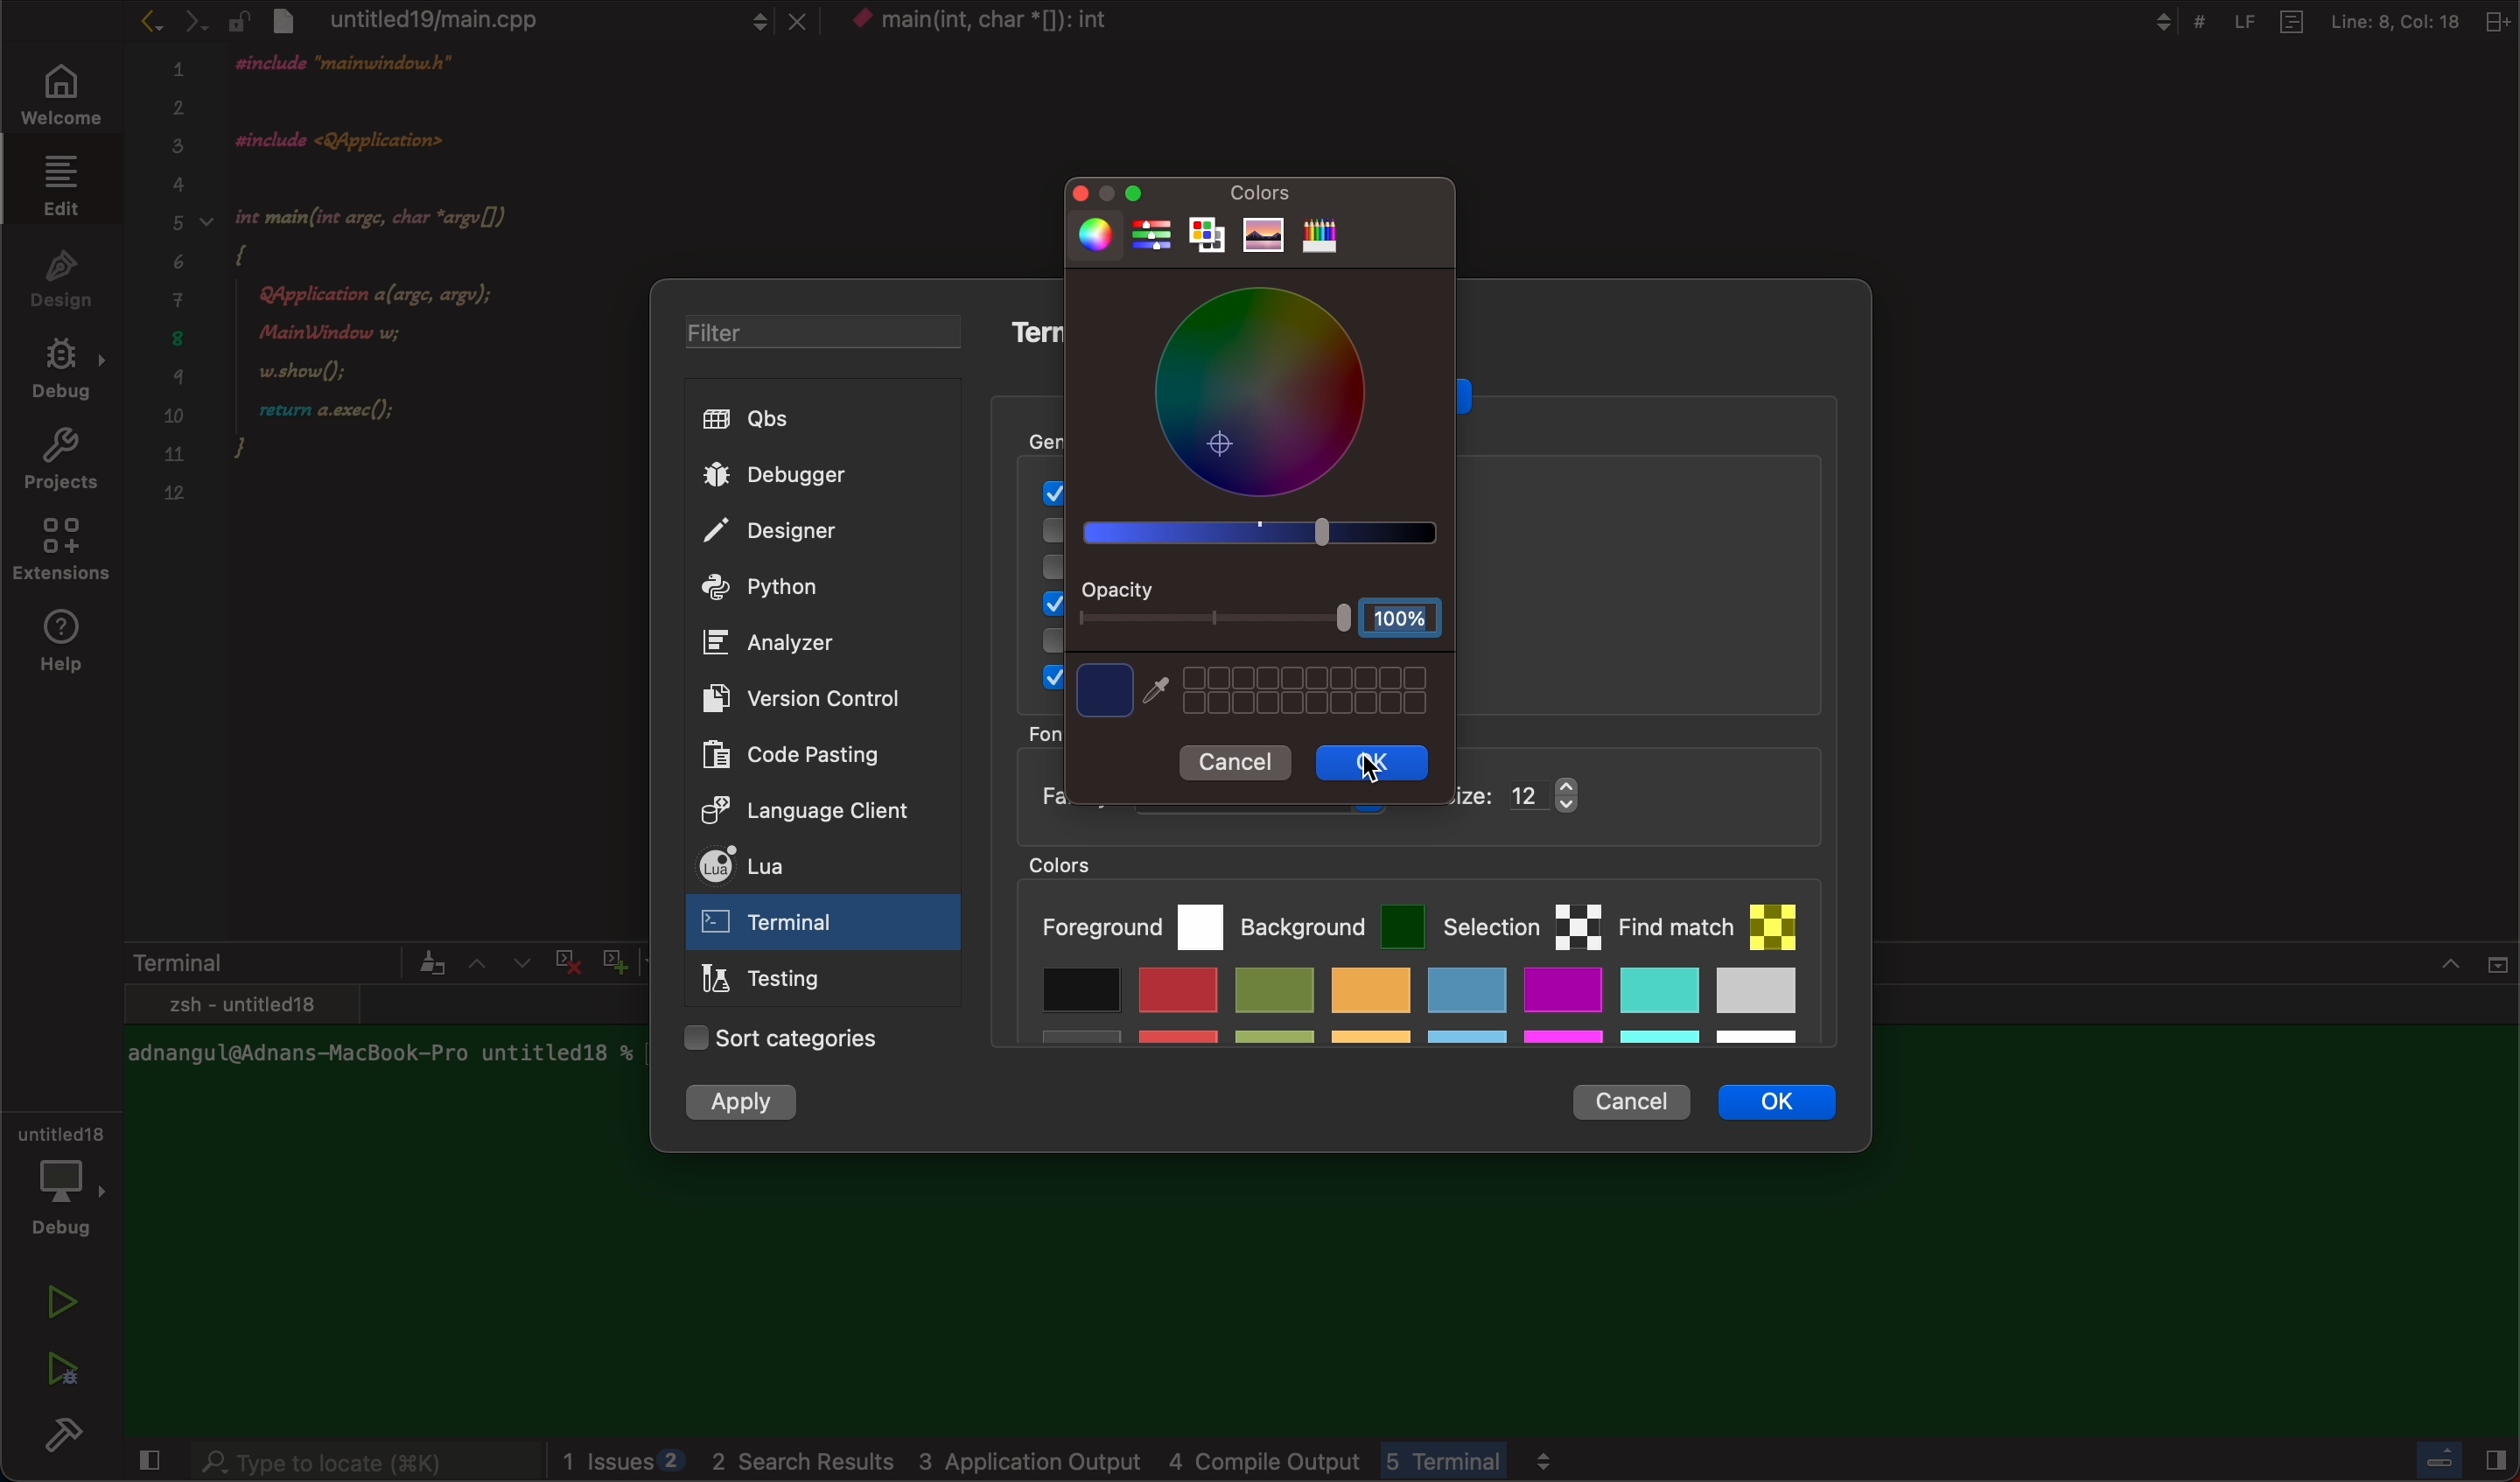 The image size is (2520, 1482). What do you see at coordinates (1376, 763) in the screenshot?
I see `ok` at bounding box center [1376, 763].